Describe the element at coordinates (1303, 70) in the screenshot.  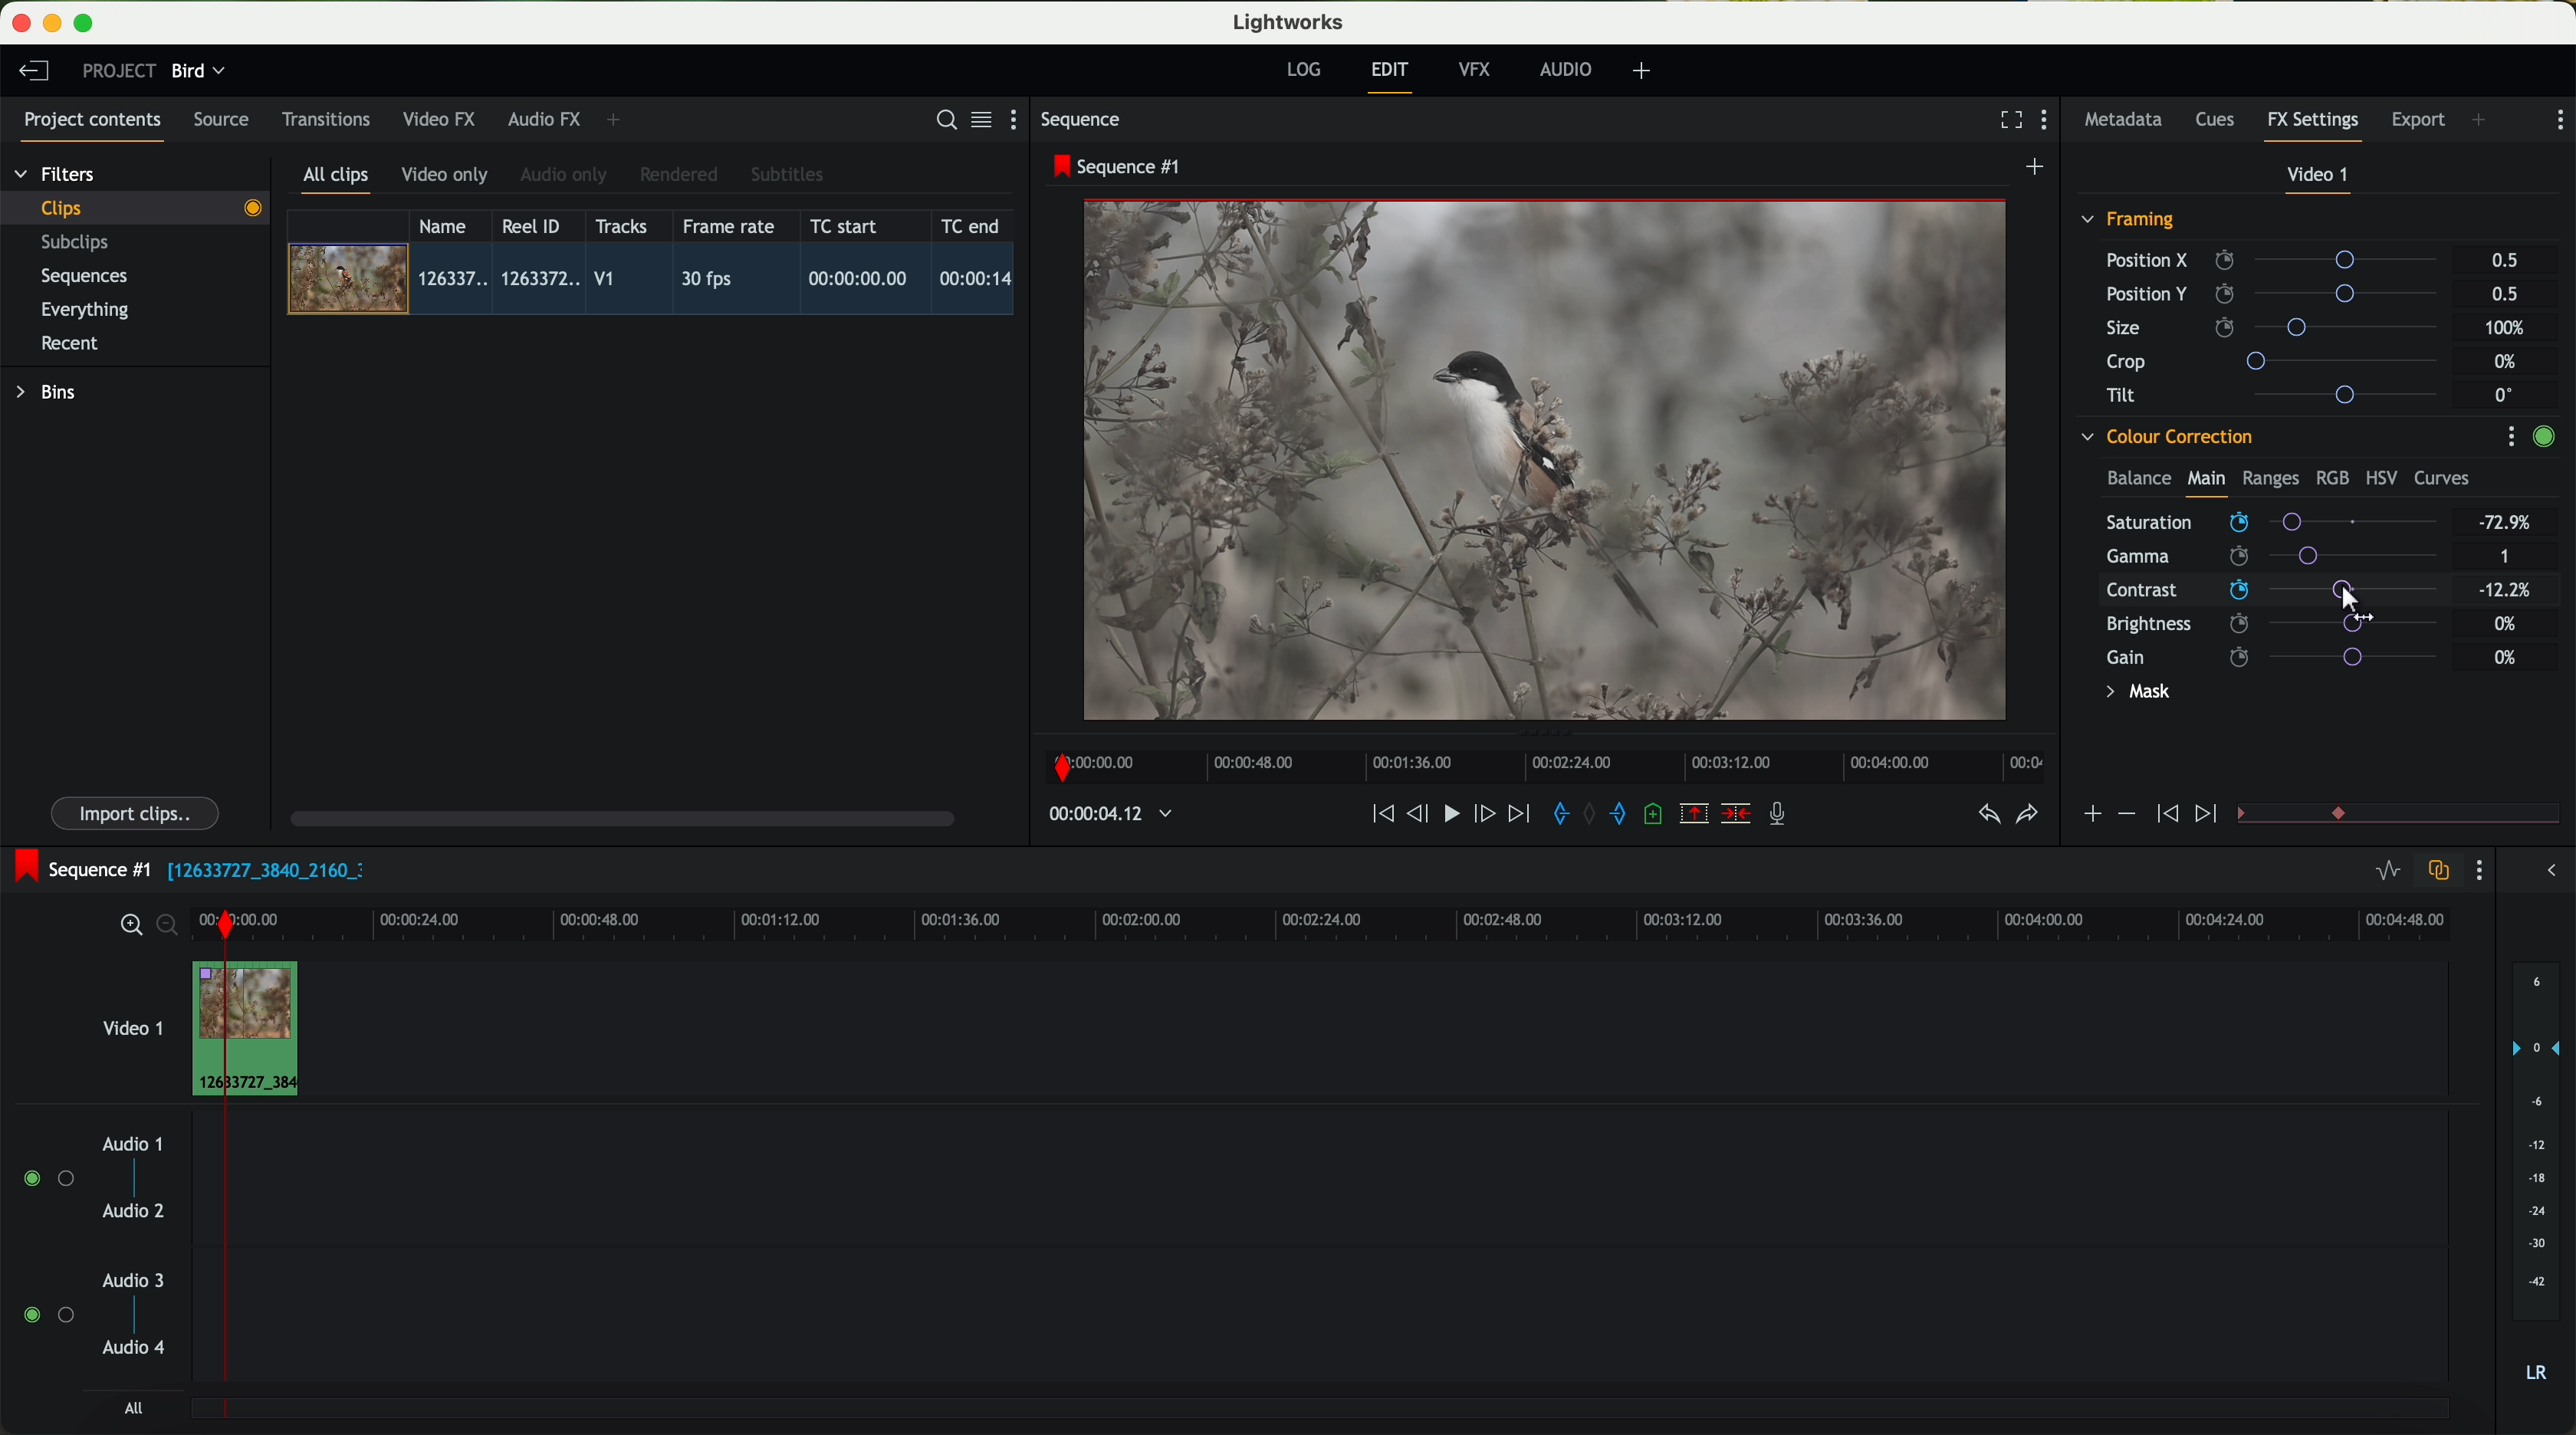
I see `log` at that location.